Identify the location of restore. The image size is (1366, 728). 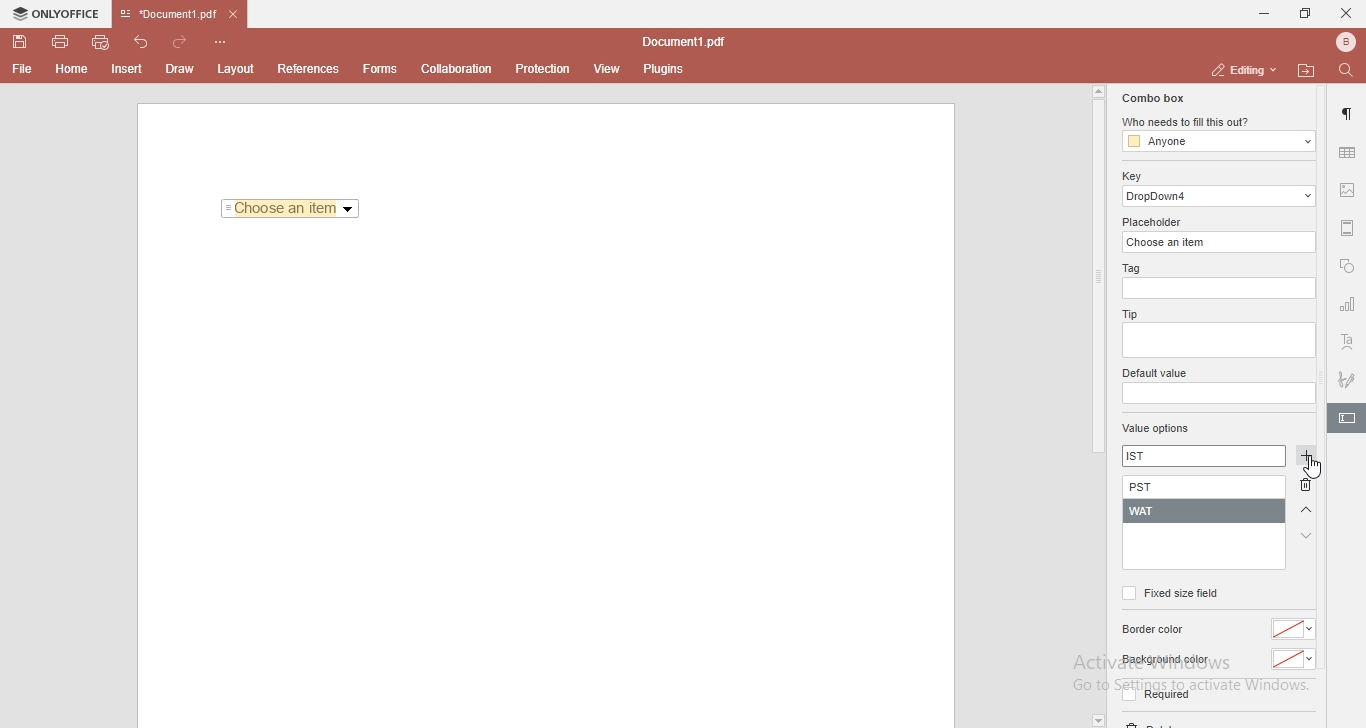
(1304, 14).